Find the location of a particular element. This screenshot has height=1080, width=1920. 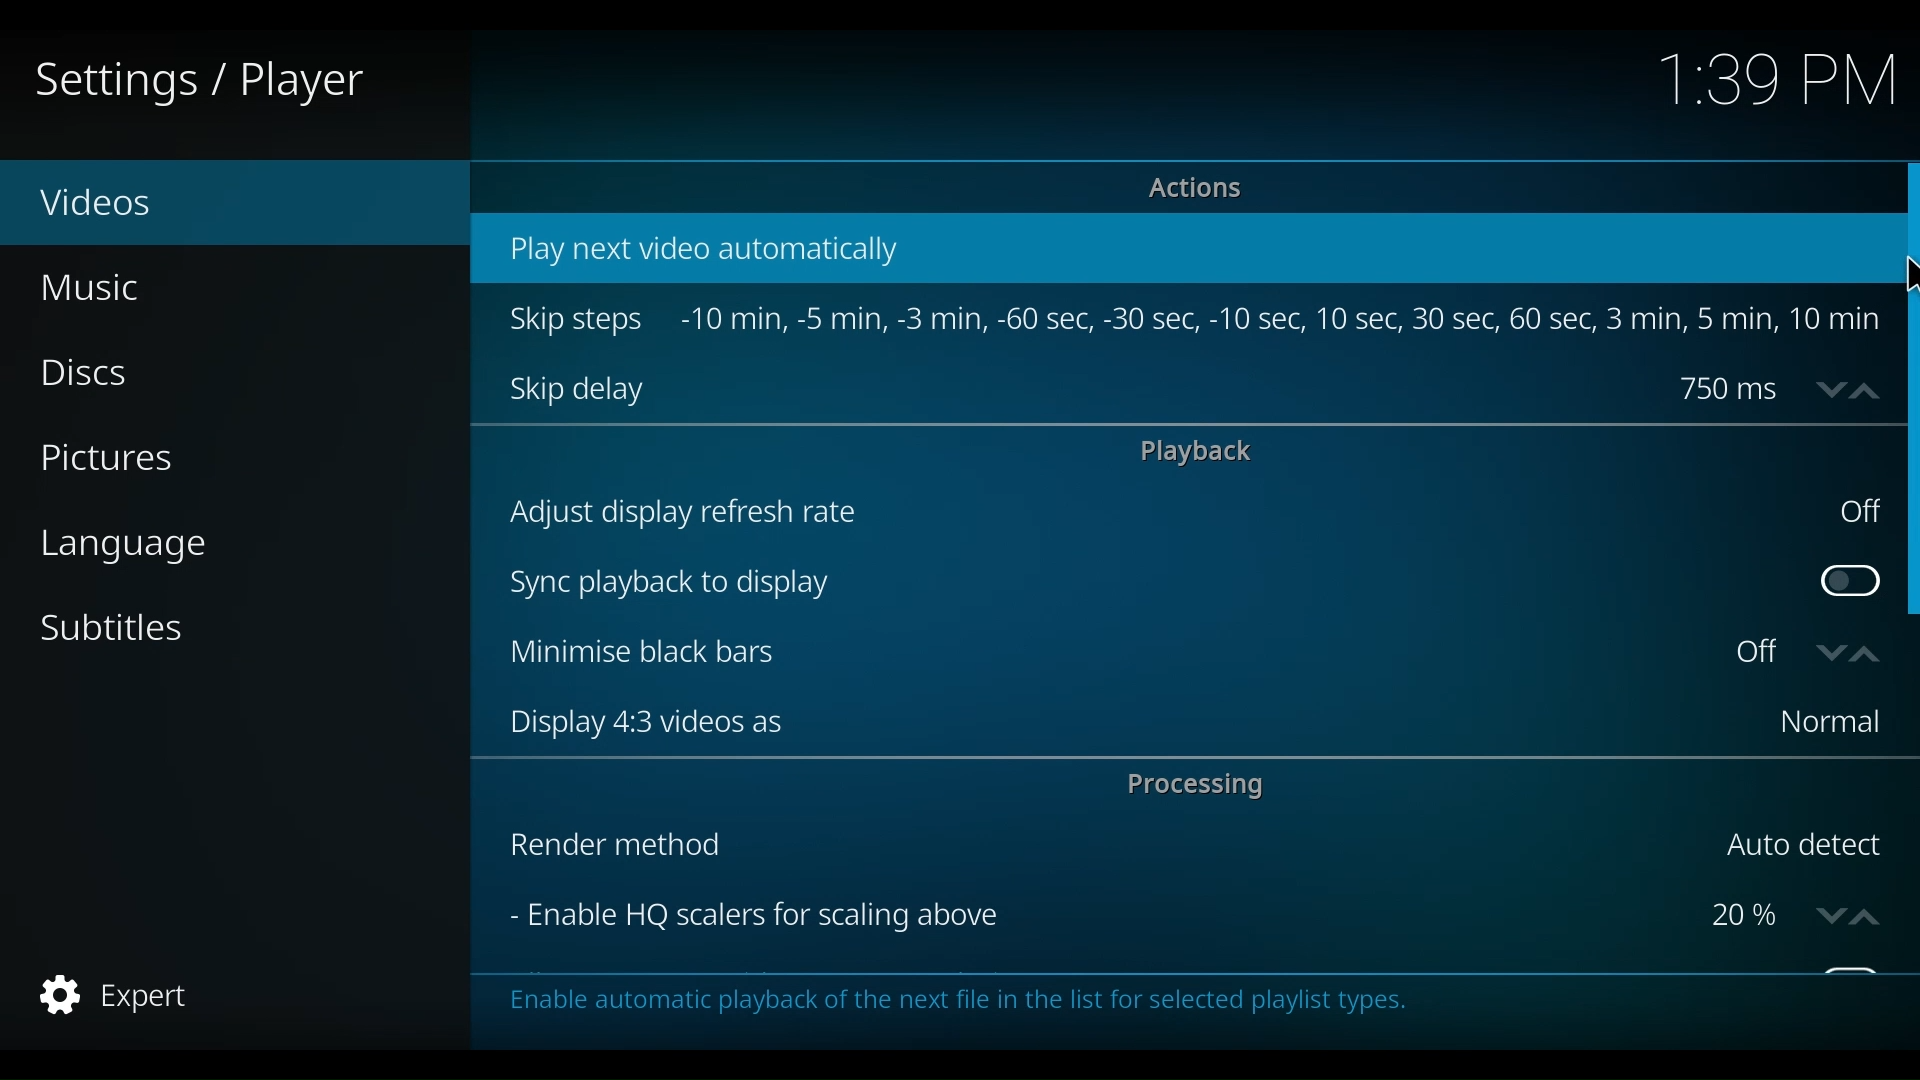

up is located at coordinates (1863, 917).